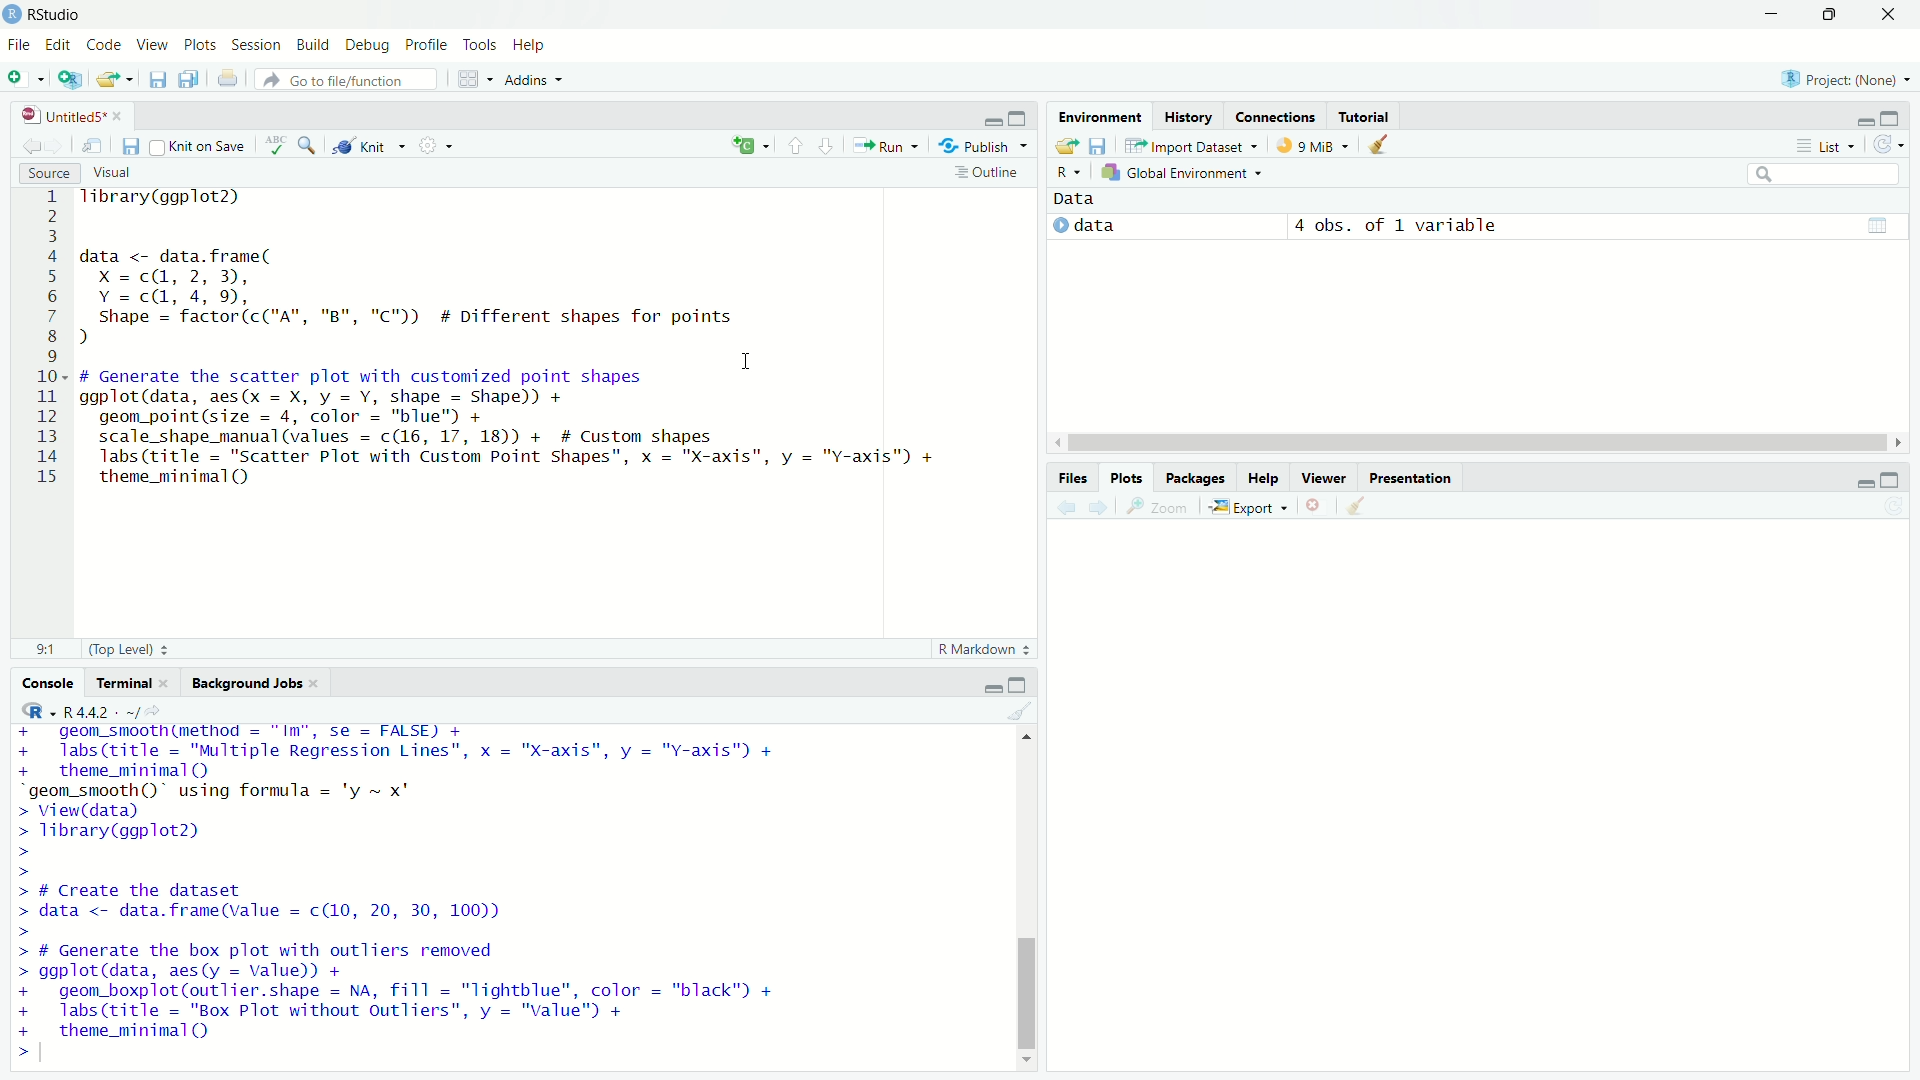 The width and height of the screenshot is (1920, 1080). Describe the element at coordinates (480, 44) in the screenshot. I see `Tools` at that location.